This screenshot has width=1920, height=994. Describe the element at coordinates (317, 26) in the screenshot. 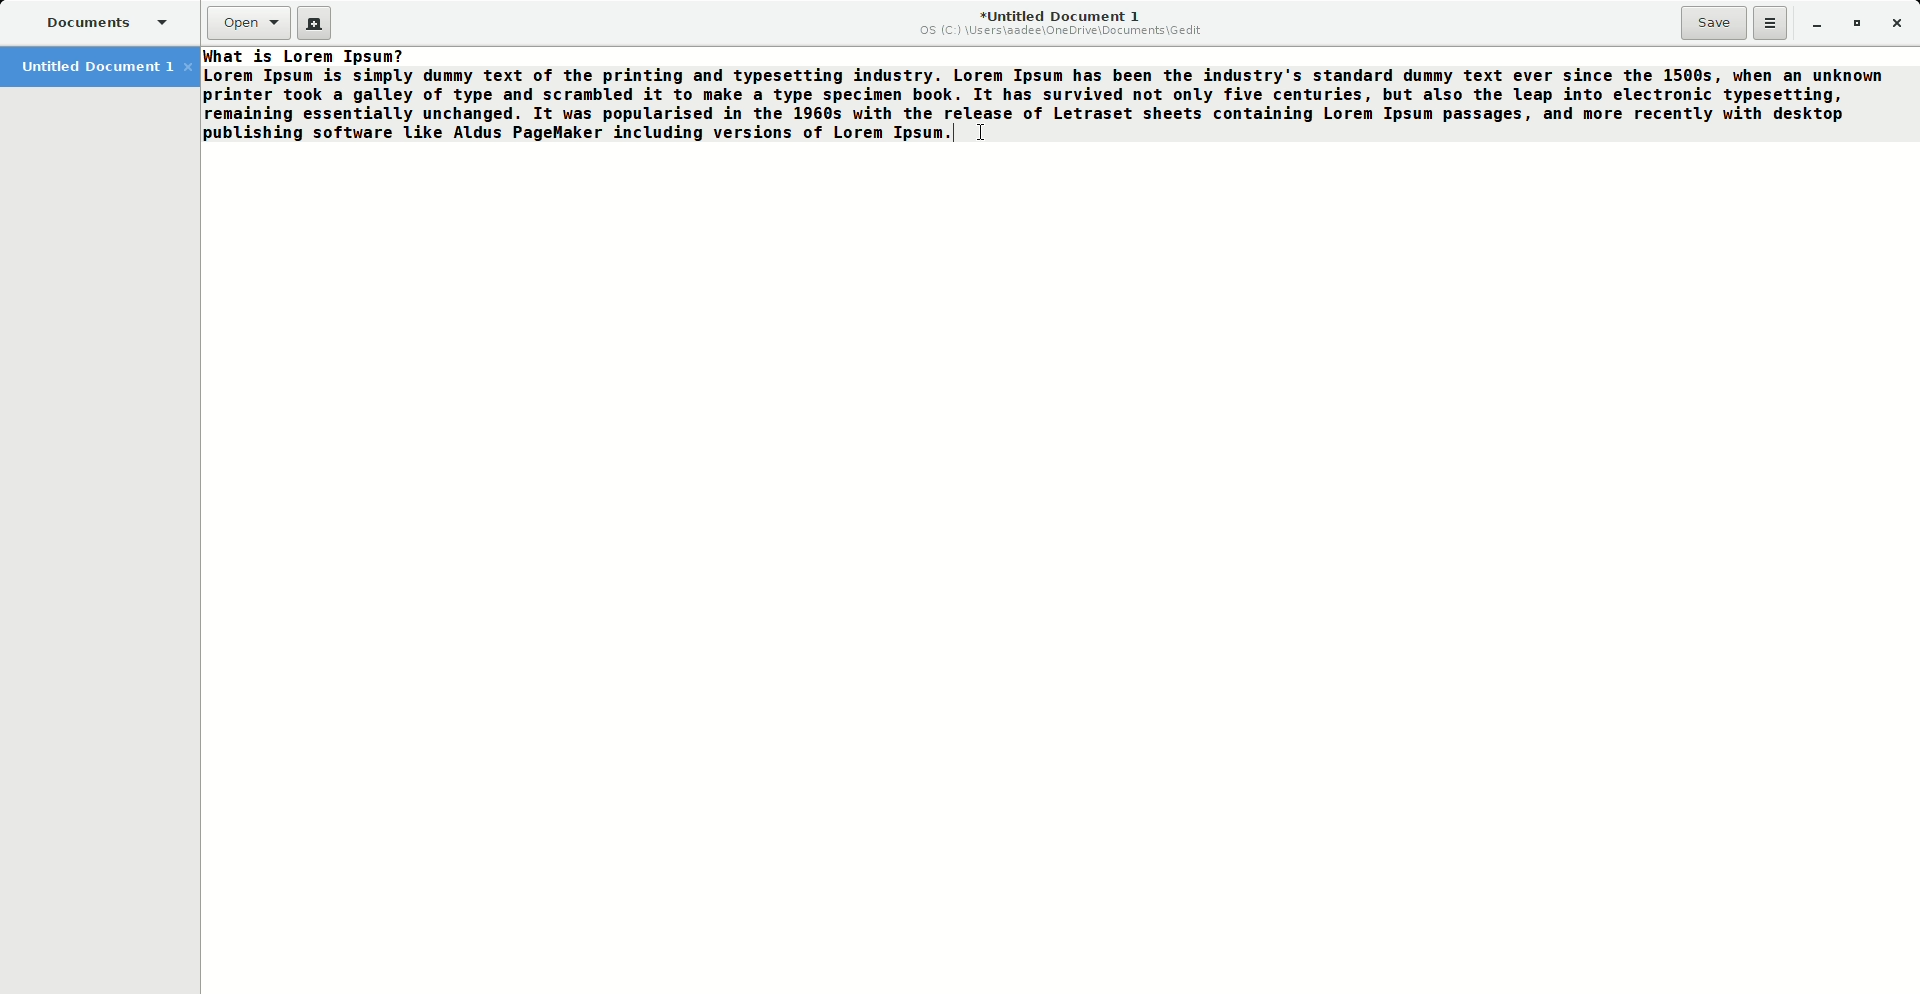

I see `New` at that location.